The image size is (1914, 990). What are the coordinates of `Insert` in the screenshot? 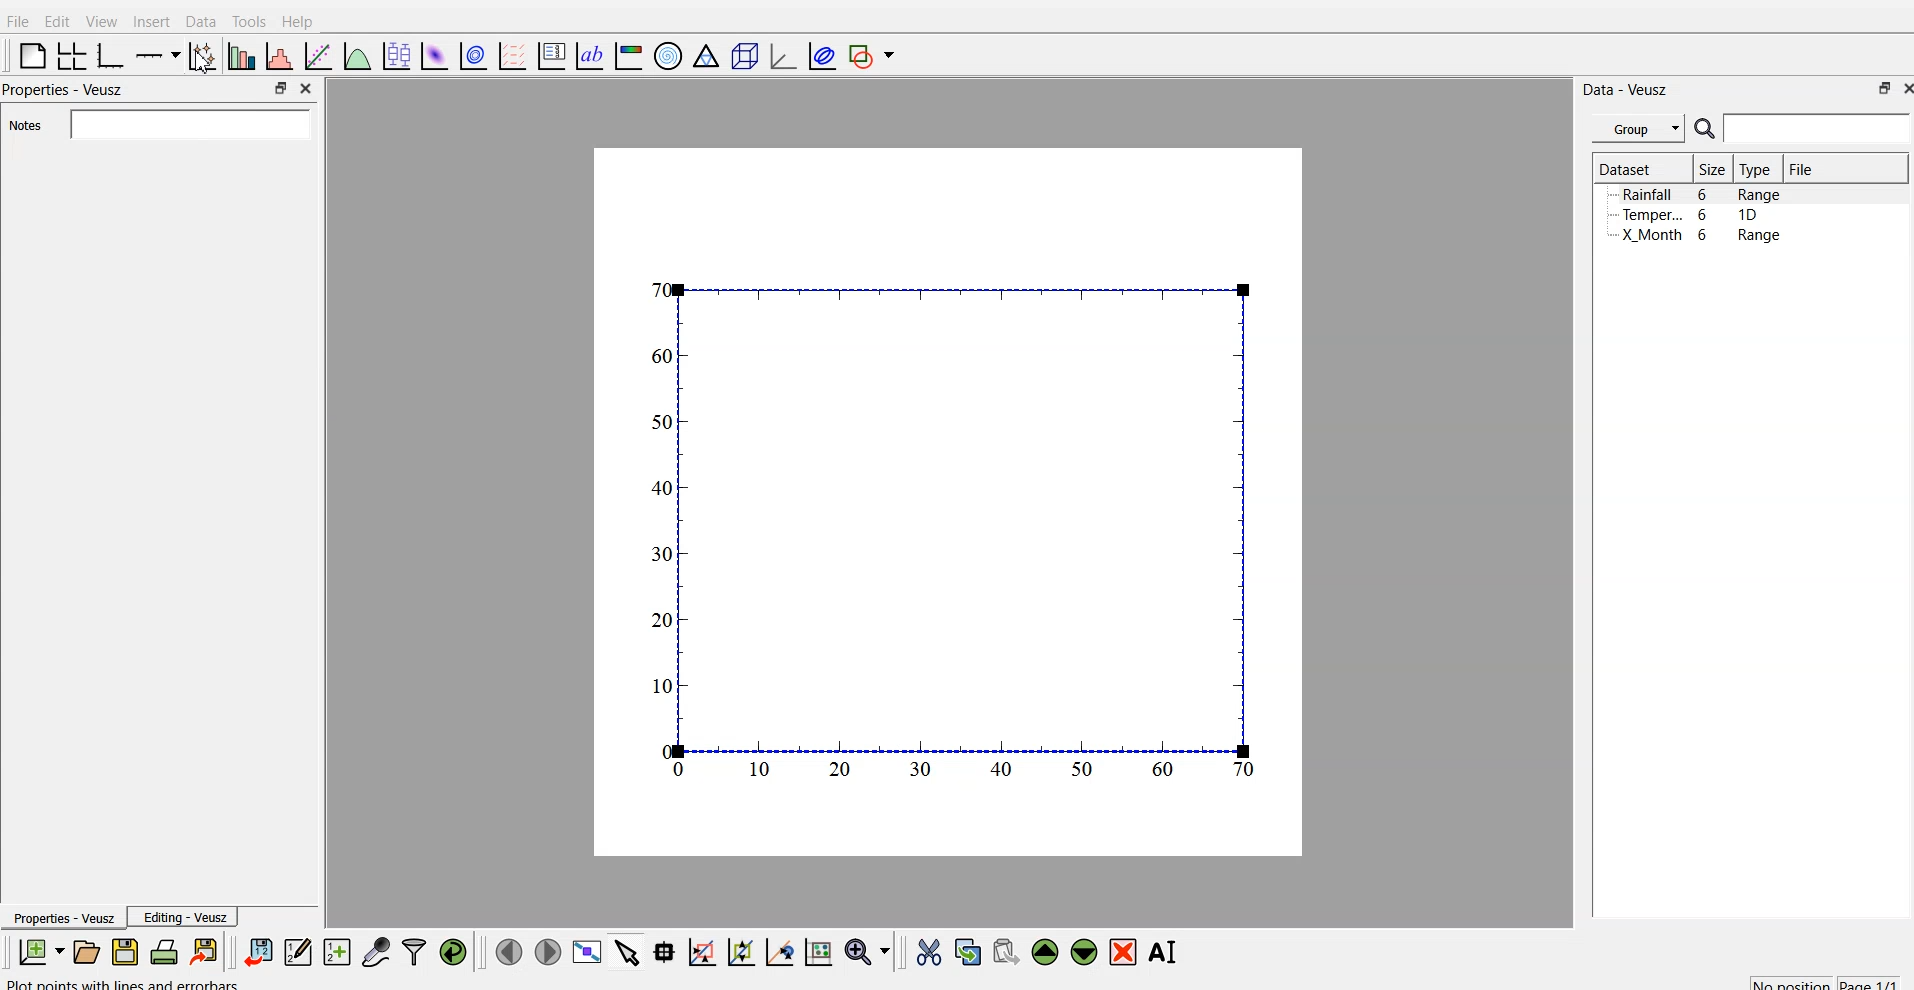 It's located at (150, 22).